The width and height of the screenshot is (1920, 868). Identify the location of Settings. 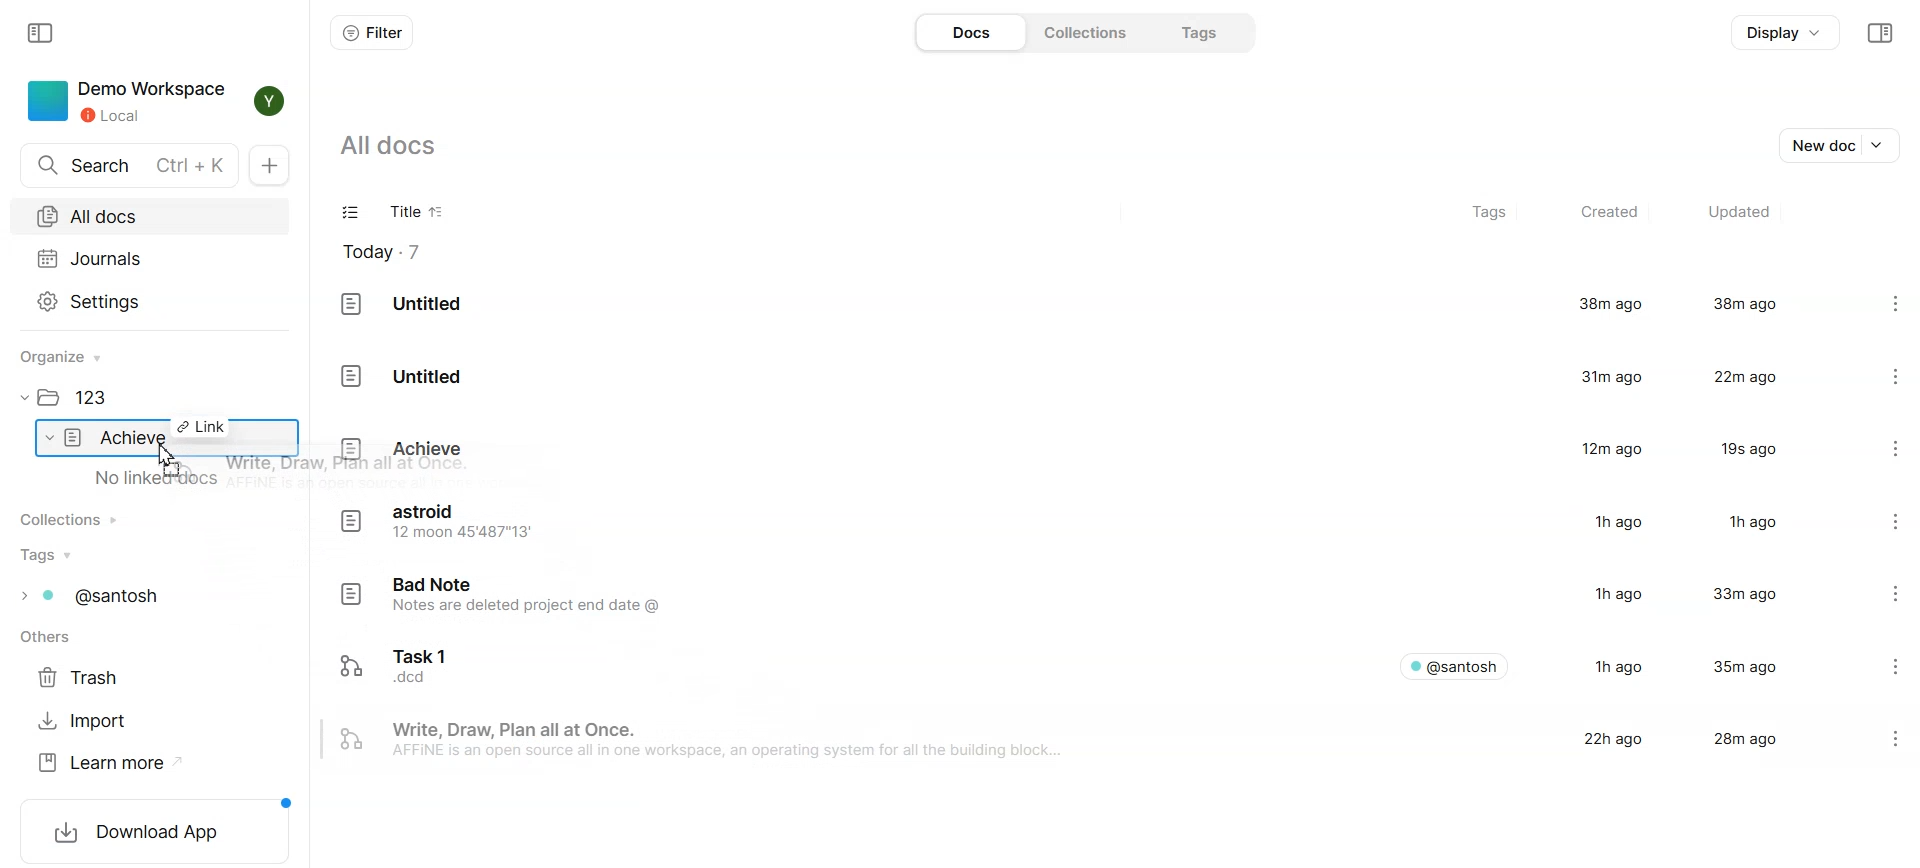
(150, 300).